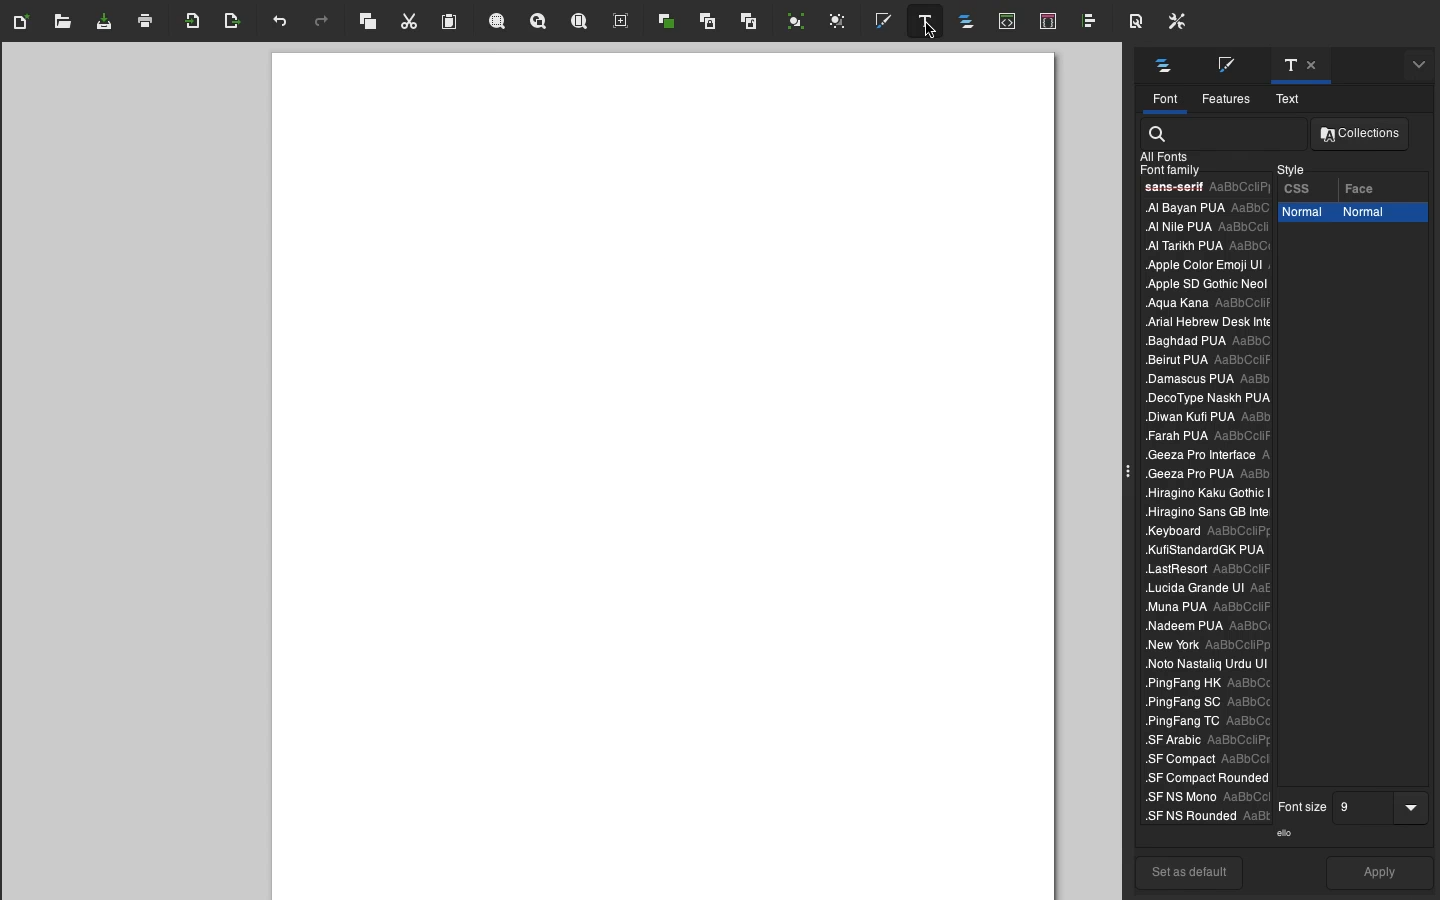  What do you see at coordinates (1199, 304) in the screenshot?
I see `.Aqua Kara` at bounding box center [1199, 304].